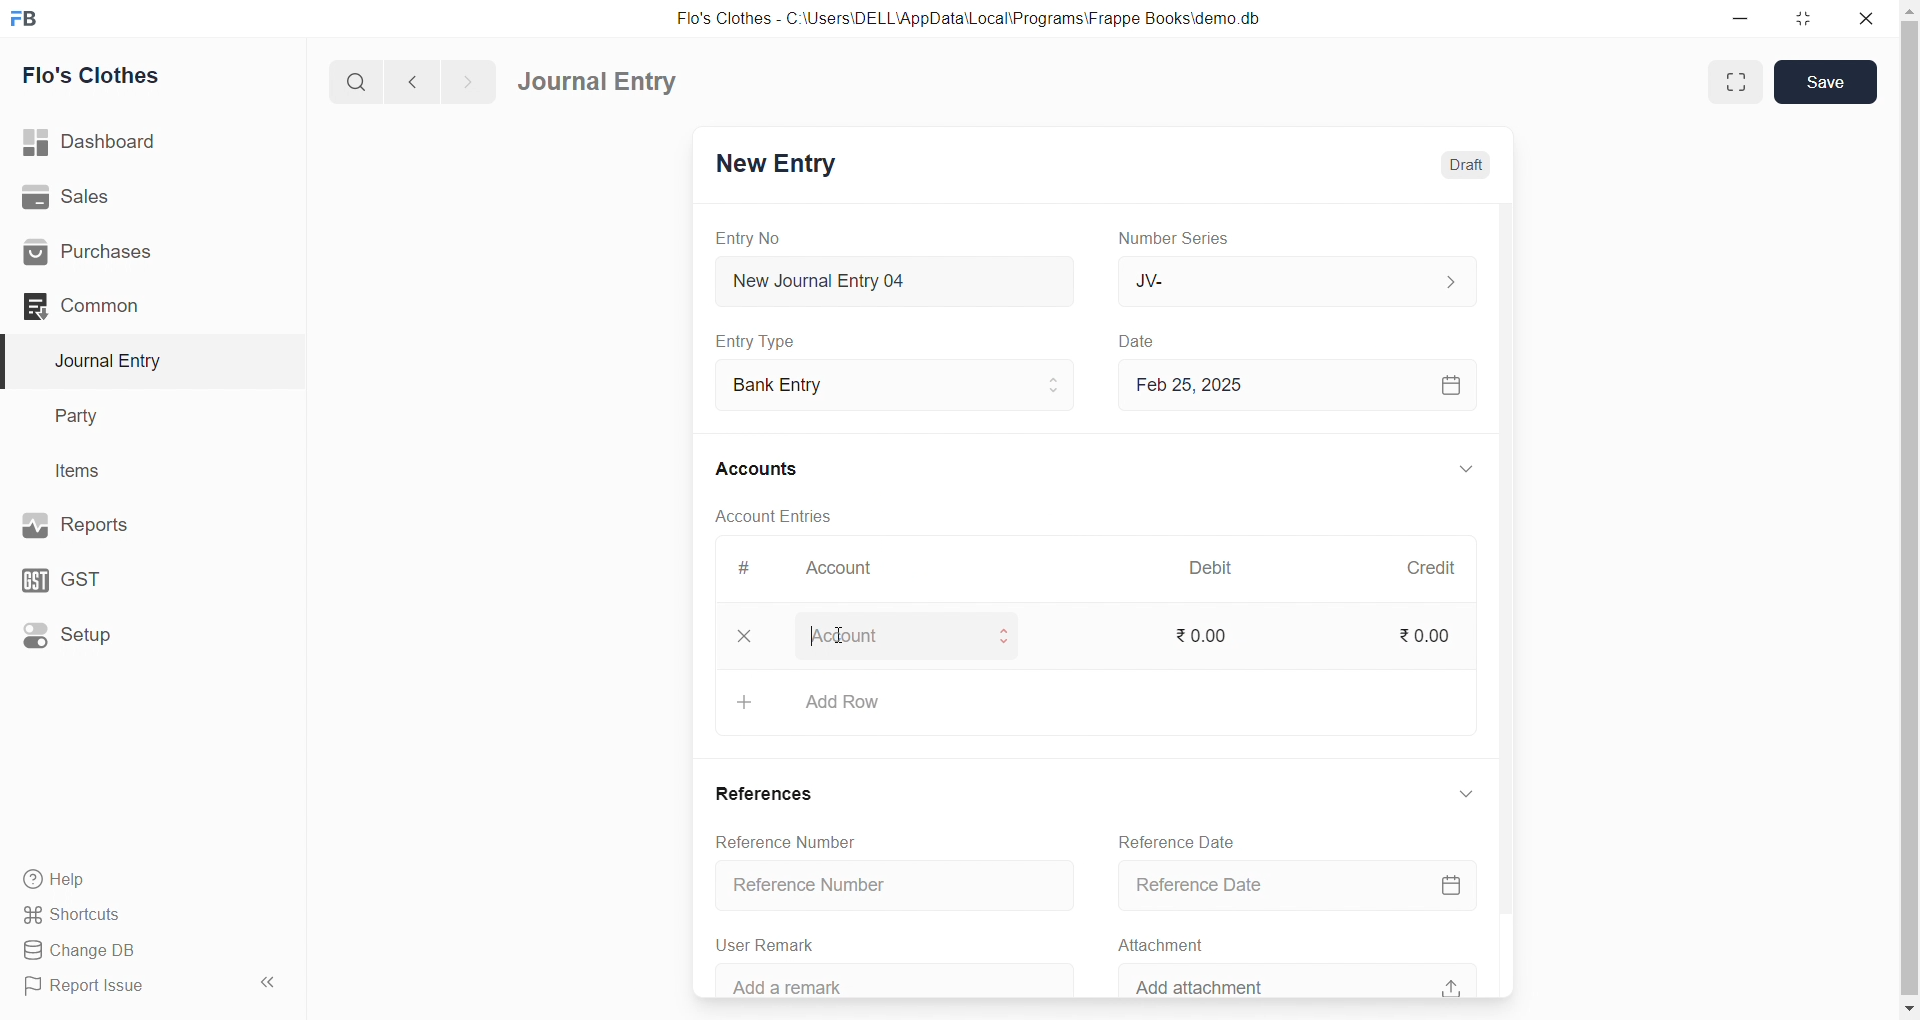 This screenshot has height=1020, width=1920. What do you see at coordinates (138, 575) in the screenshot?
I see `GST` at bounding box center [138, 575].